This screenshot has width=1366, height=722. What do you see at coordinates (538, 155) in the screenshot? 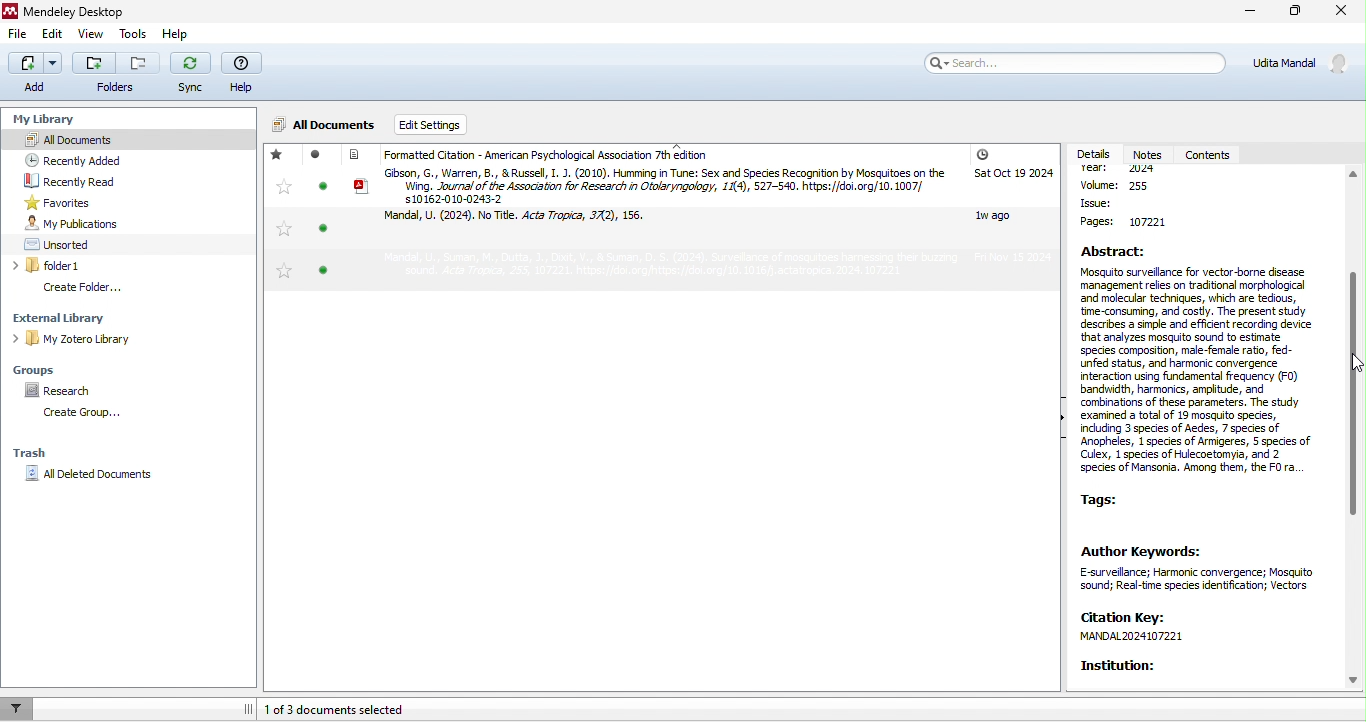
I see `formatted citation` at bounding box center [538, 155].